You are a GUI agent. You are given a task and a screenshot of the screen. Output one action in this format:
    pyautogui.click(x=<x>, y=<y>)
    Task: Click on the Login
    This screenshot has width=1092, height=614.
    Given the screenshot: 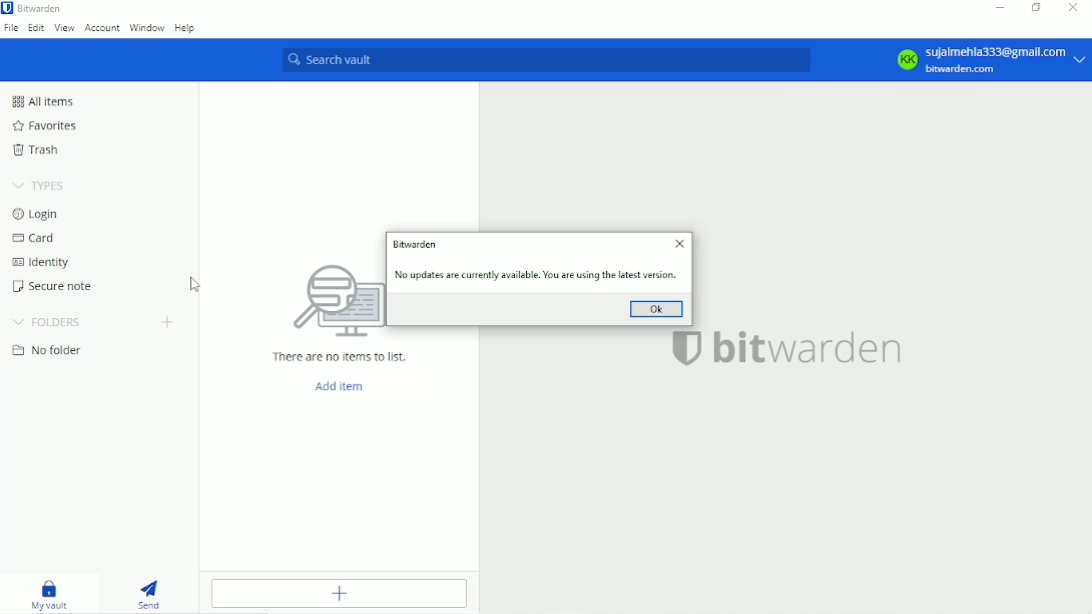 What is the action you would take?
    pyautogui.click(x=38, y=213)
    